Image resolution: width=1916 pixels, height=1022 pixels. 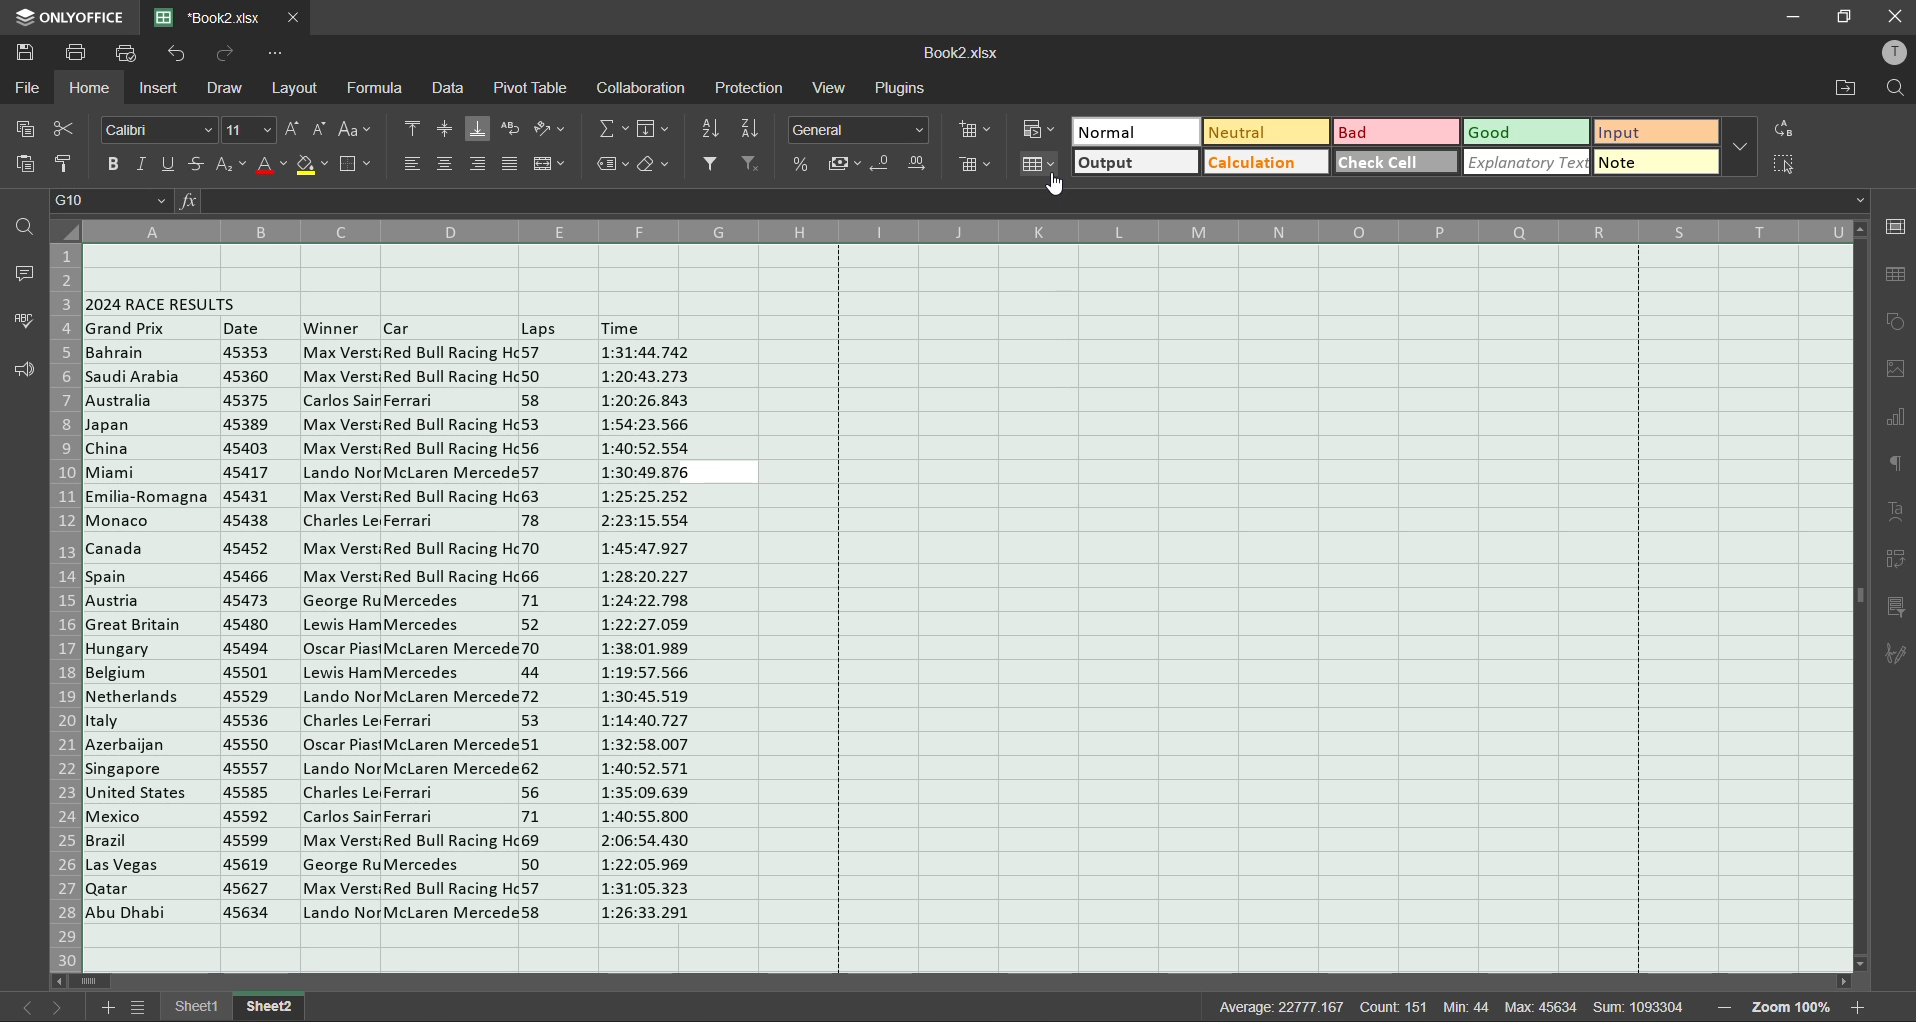 I want to click on file, so click(x=29, y=86).